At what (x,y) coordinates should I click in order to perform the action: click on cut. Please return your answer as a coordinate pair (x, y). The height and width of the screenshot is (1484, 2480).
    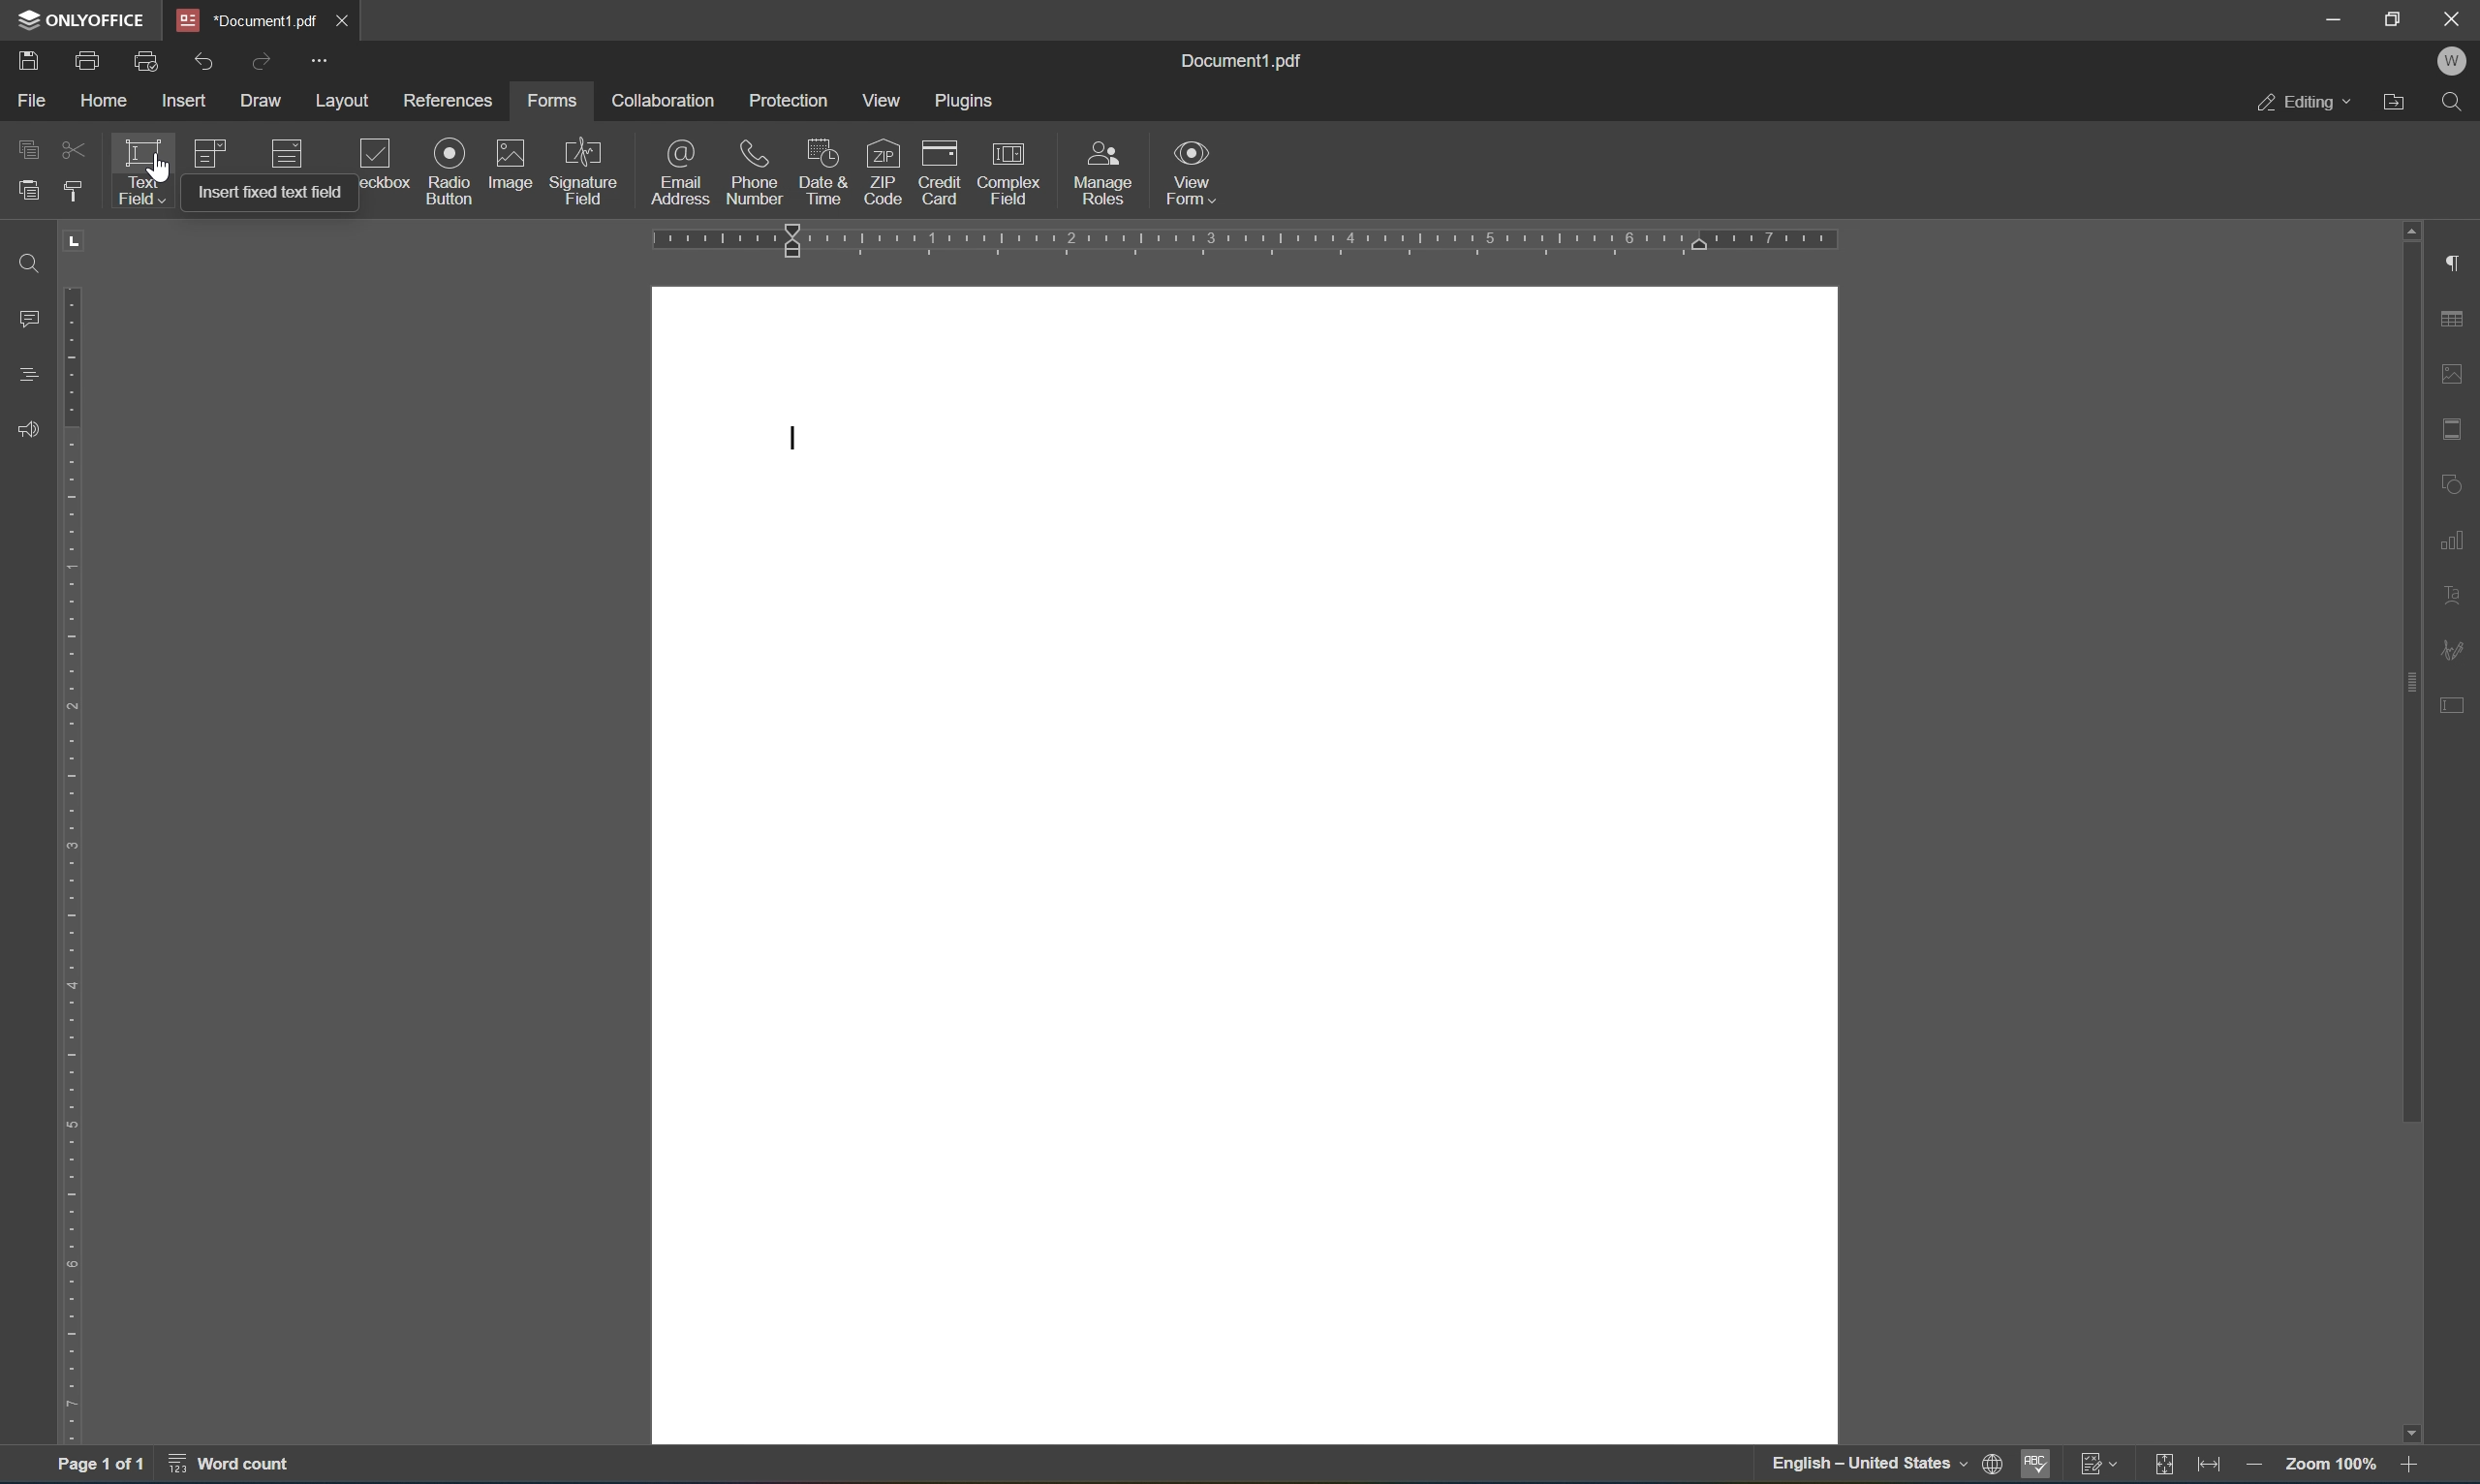
    Looking at the image, I should click on (75, 149).